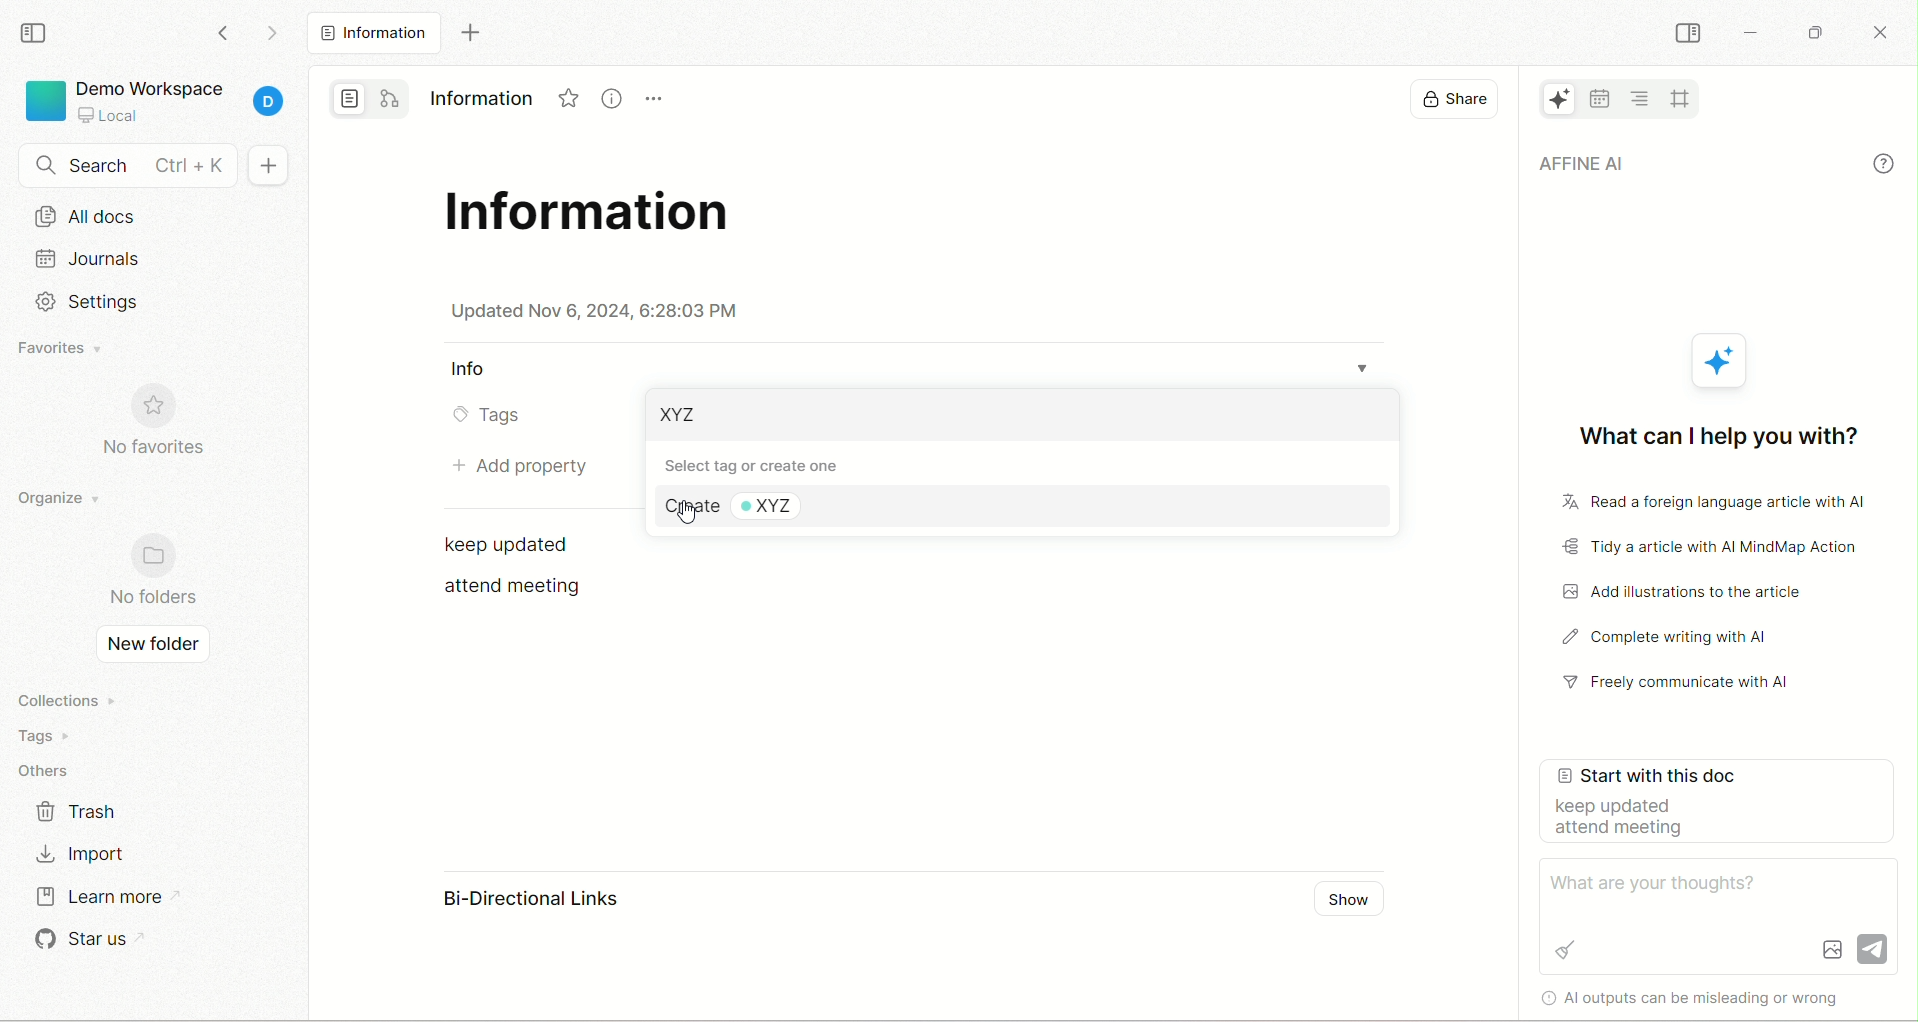 Image resolution: width=1918 pixels, height=1022 pixels. Describe the element at coordinates (1819, 28) in the screenshot. I see `maximize` at that location.